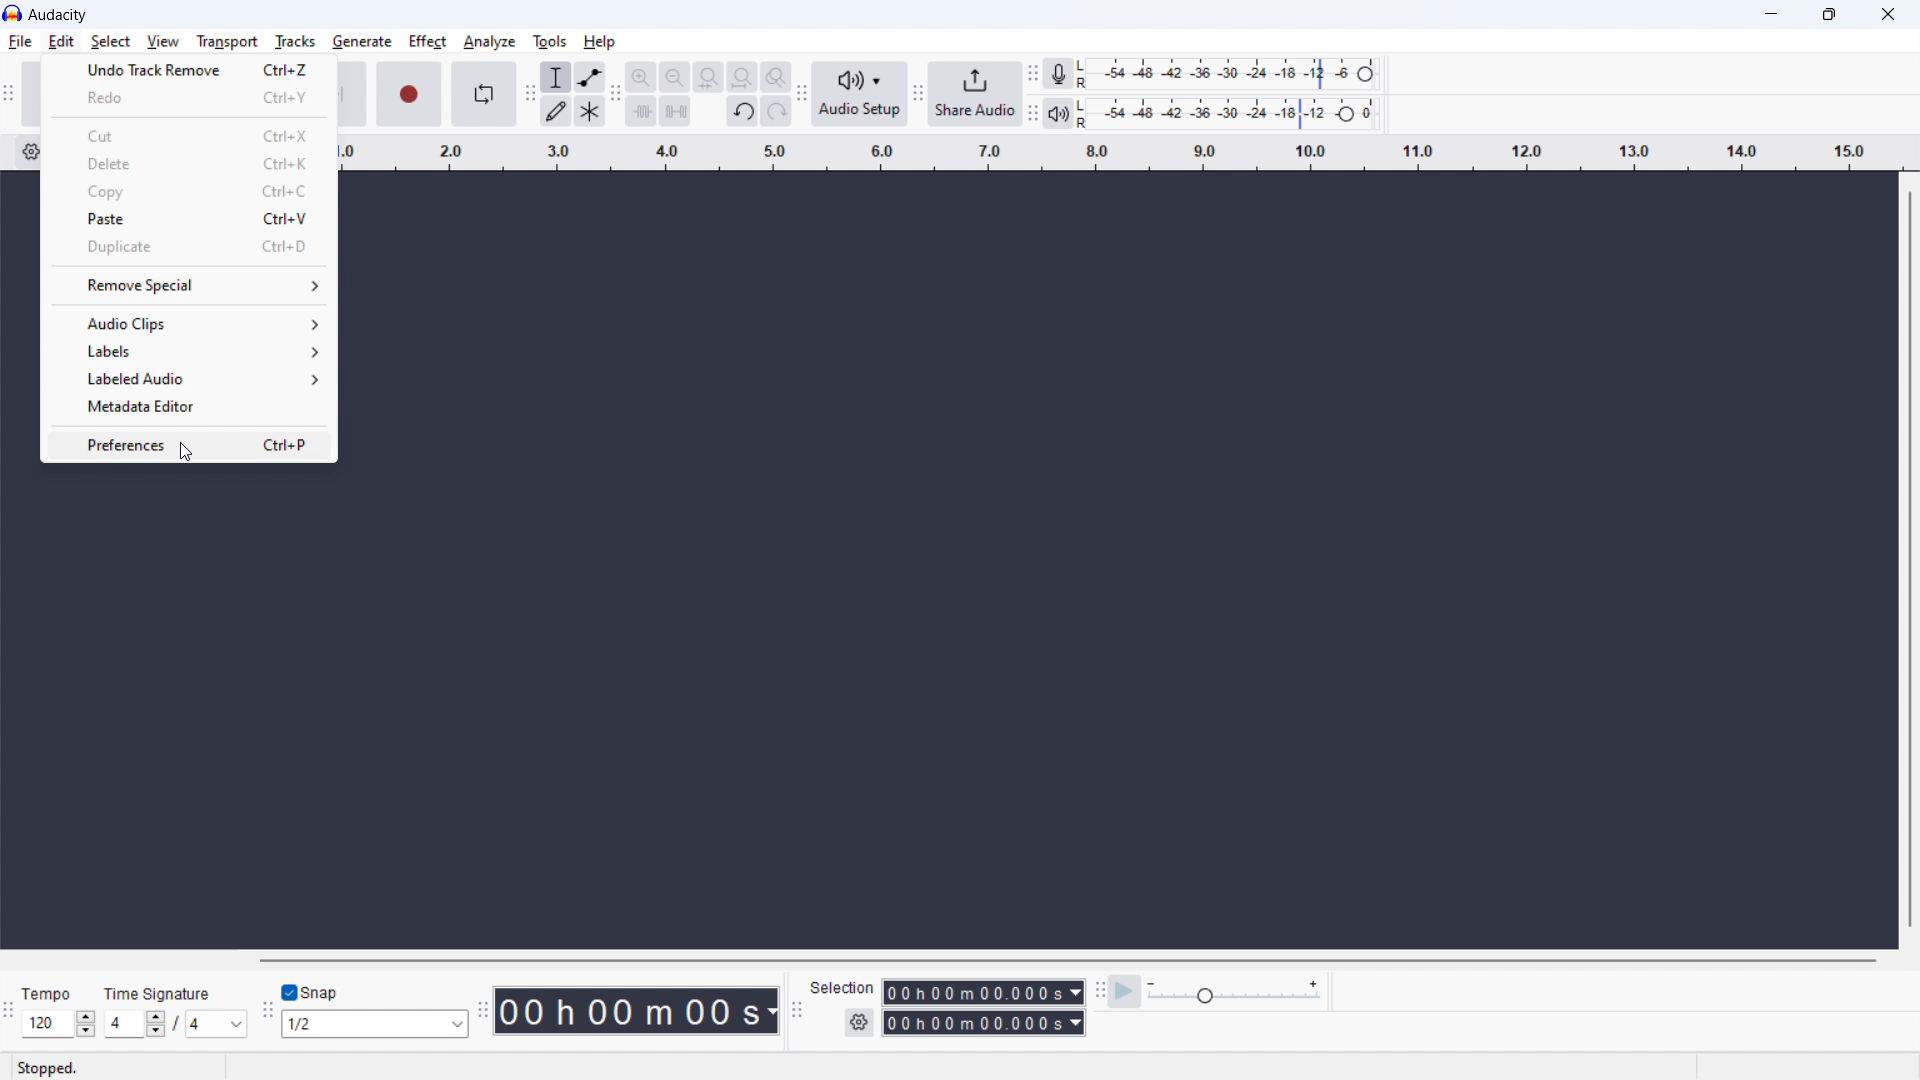  What do you see at coordinates (861, 93) in the screenshot?
I see `audio setup` at bounding box center [861, 93].